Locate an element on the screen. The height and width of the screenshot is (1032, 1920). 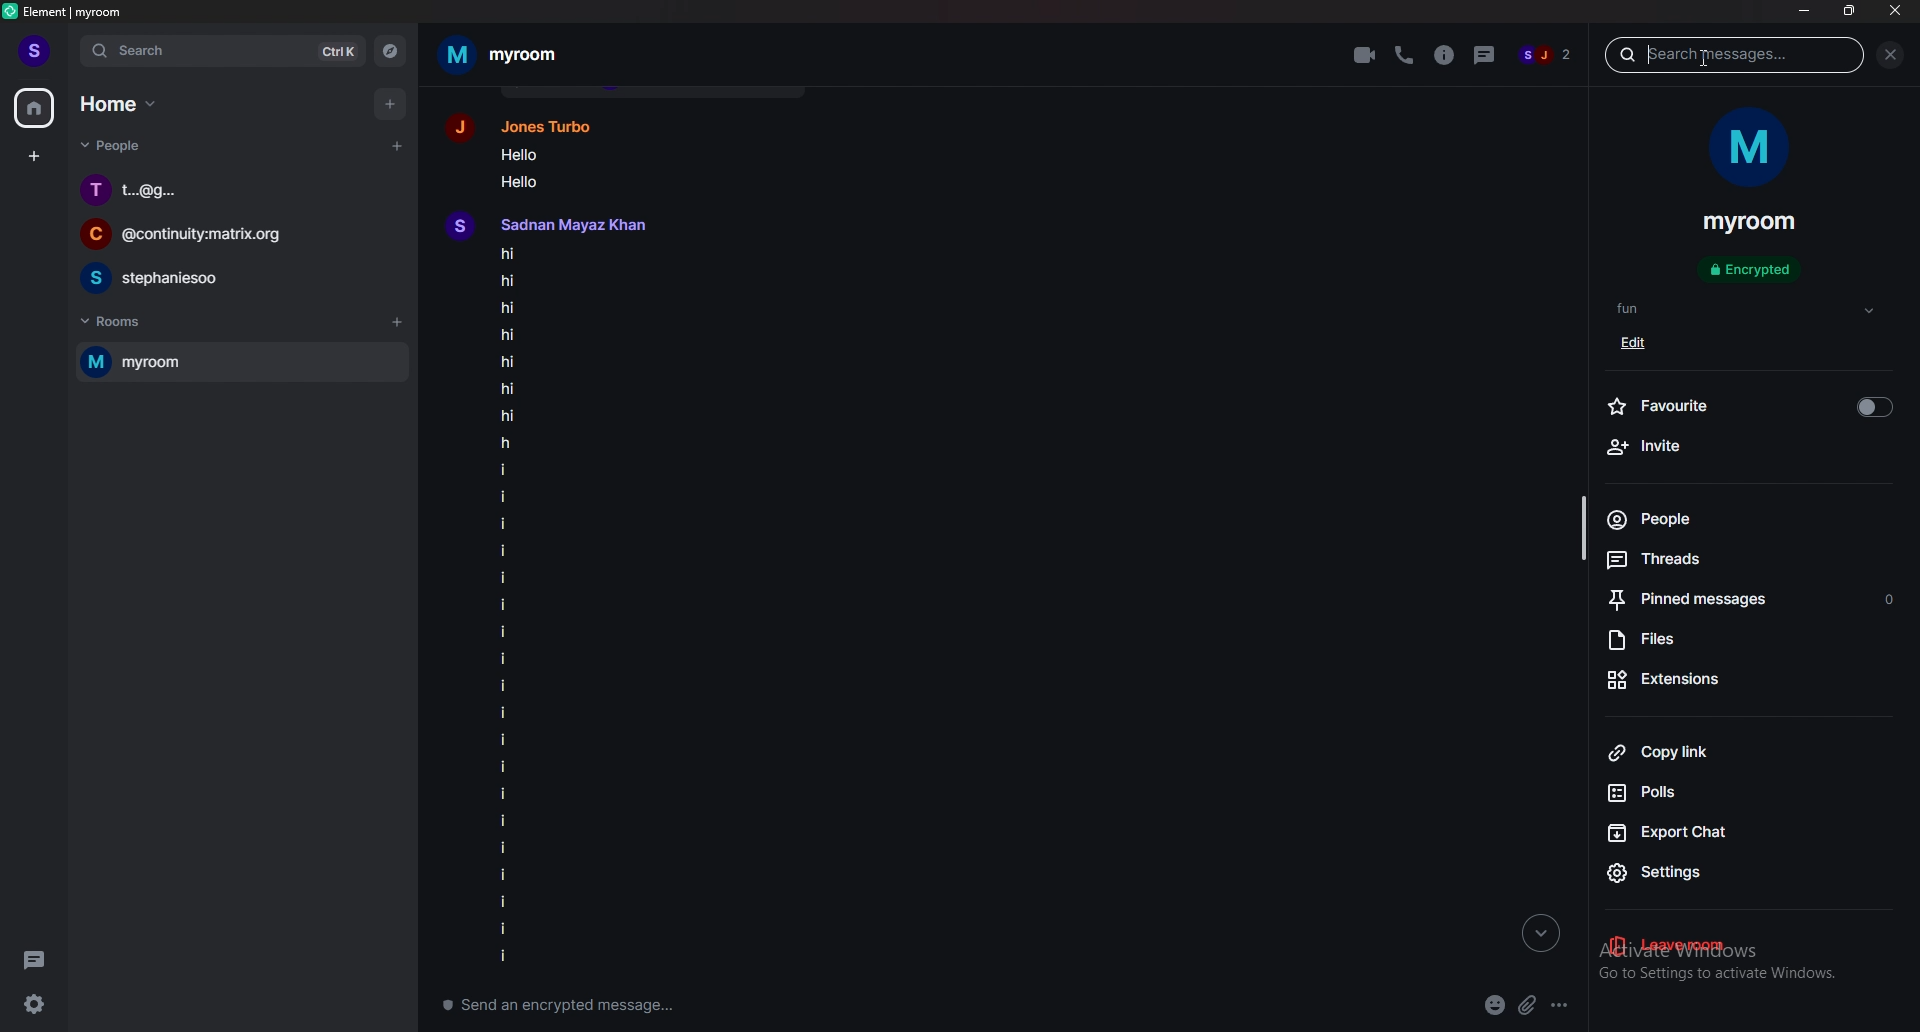
settings is located at coordinates (1718, 876).